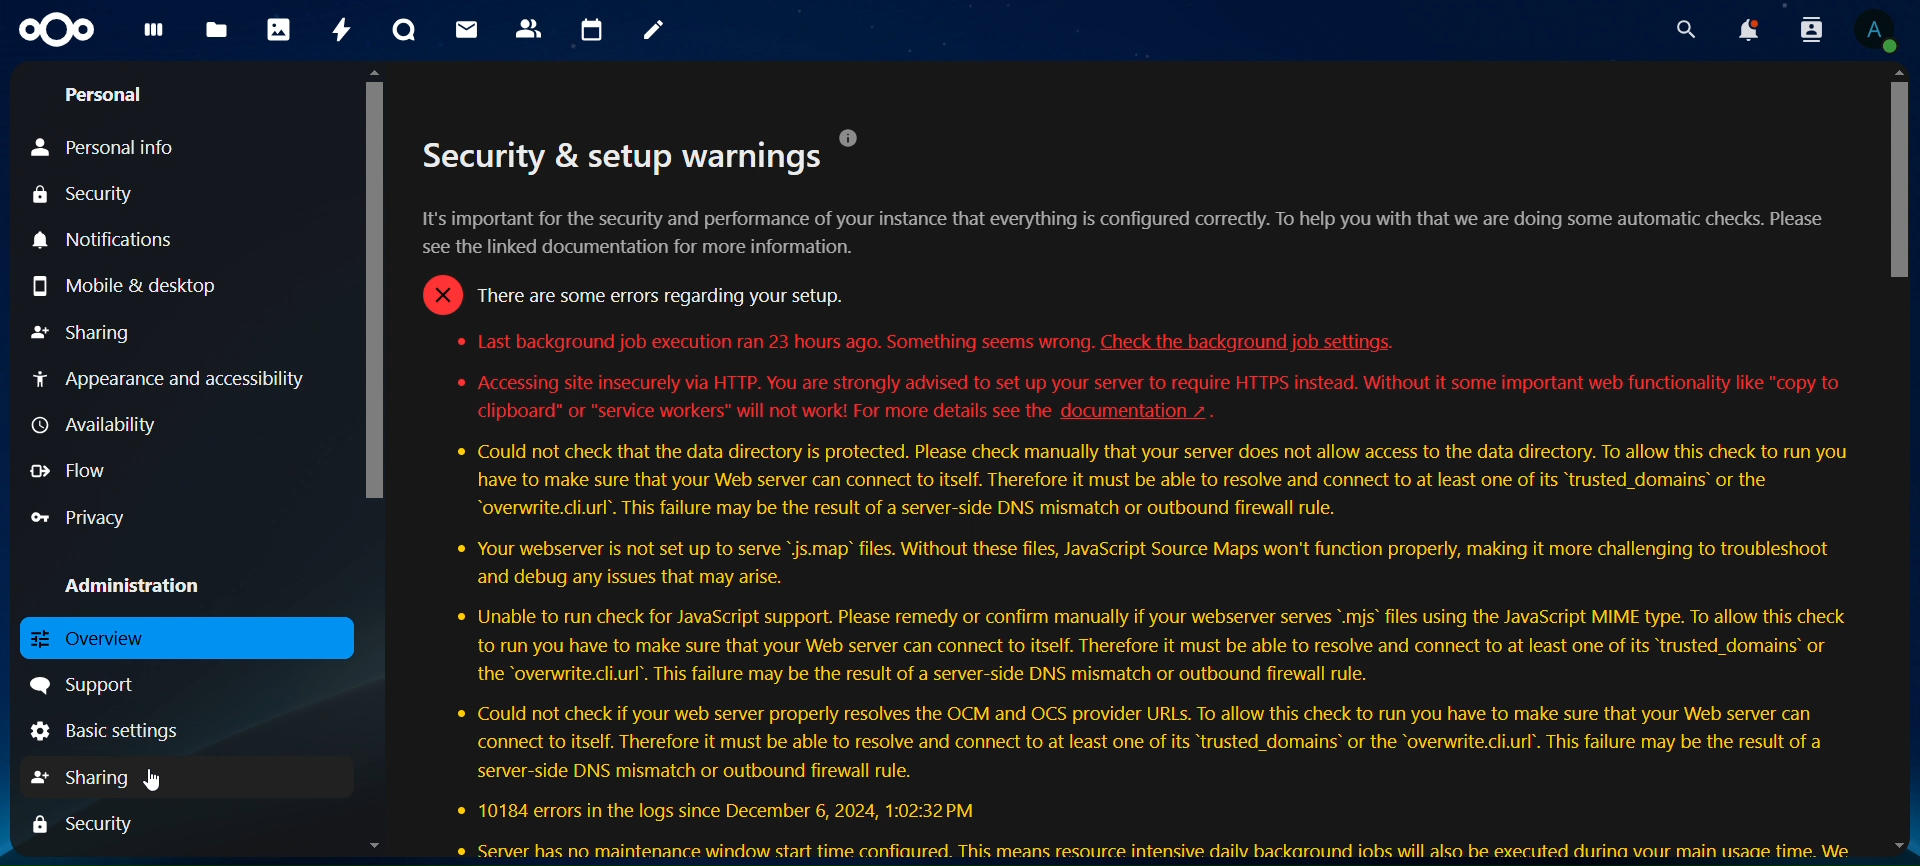 This screenshot has width=1920, height=866. I want to click on security, so click(94, 824).